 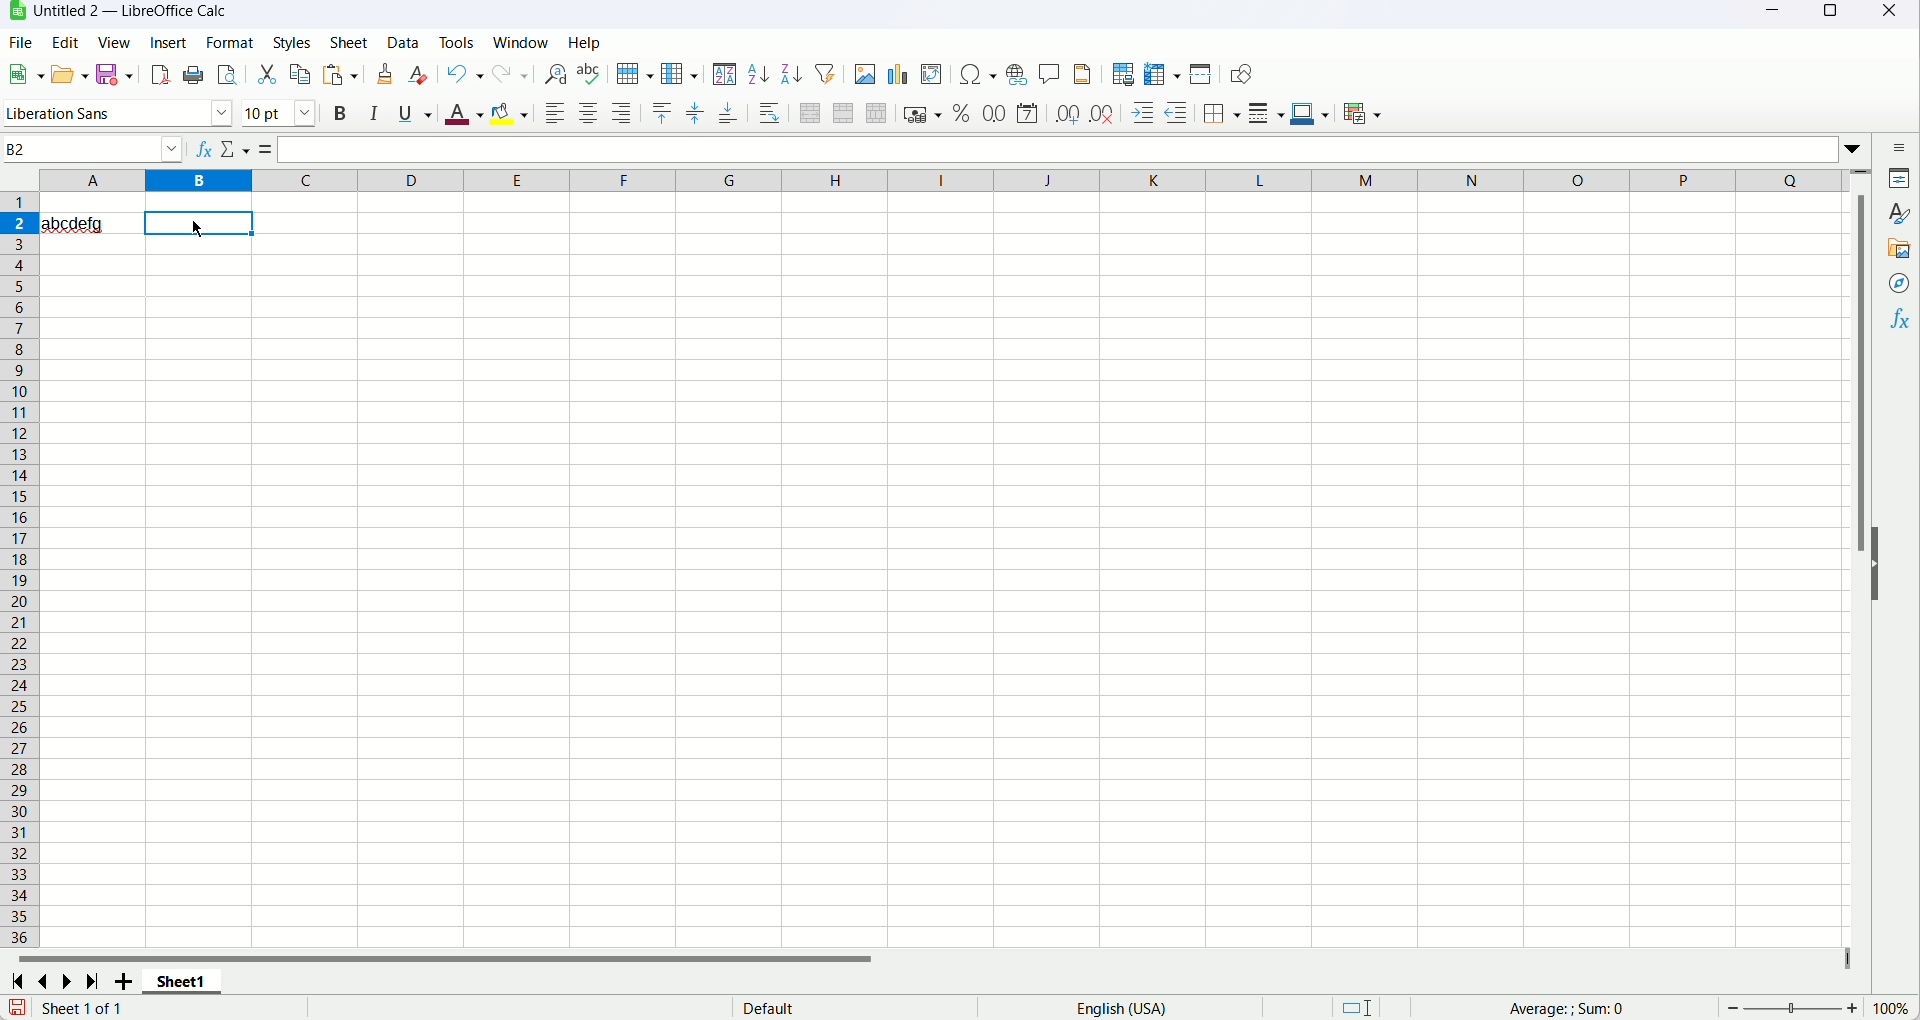 I want to click on scroll to last page, so click(x=92, y=979).